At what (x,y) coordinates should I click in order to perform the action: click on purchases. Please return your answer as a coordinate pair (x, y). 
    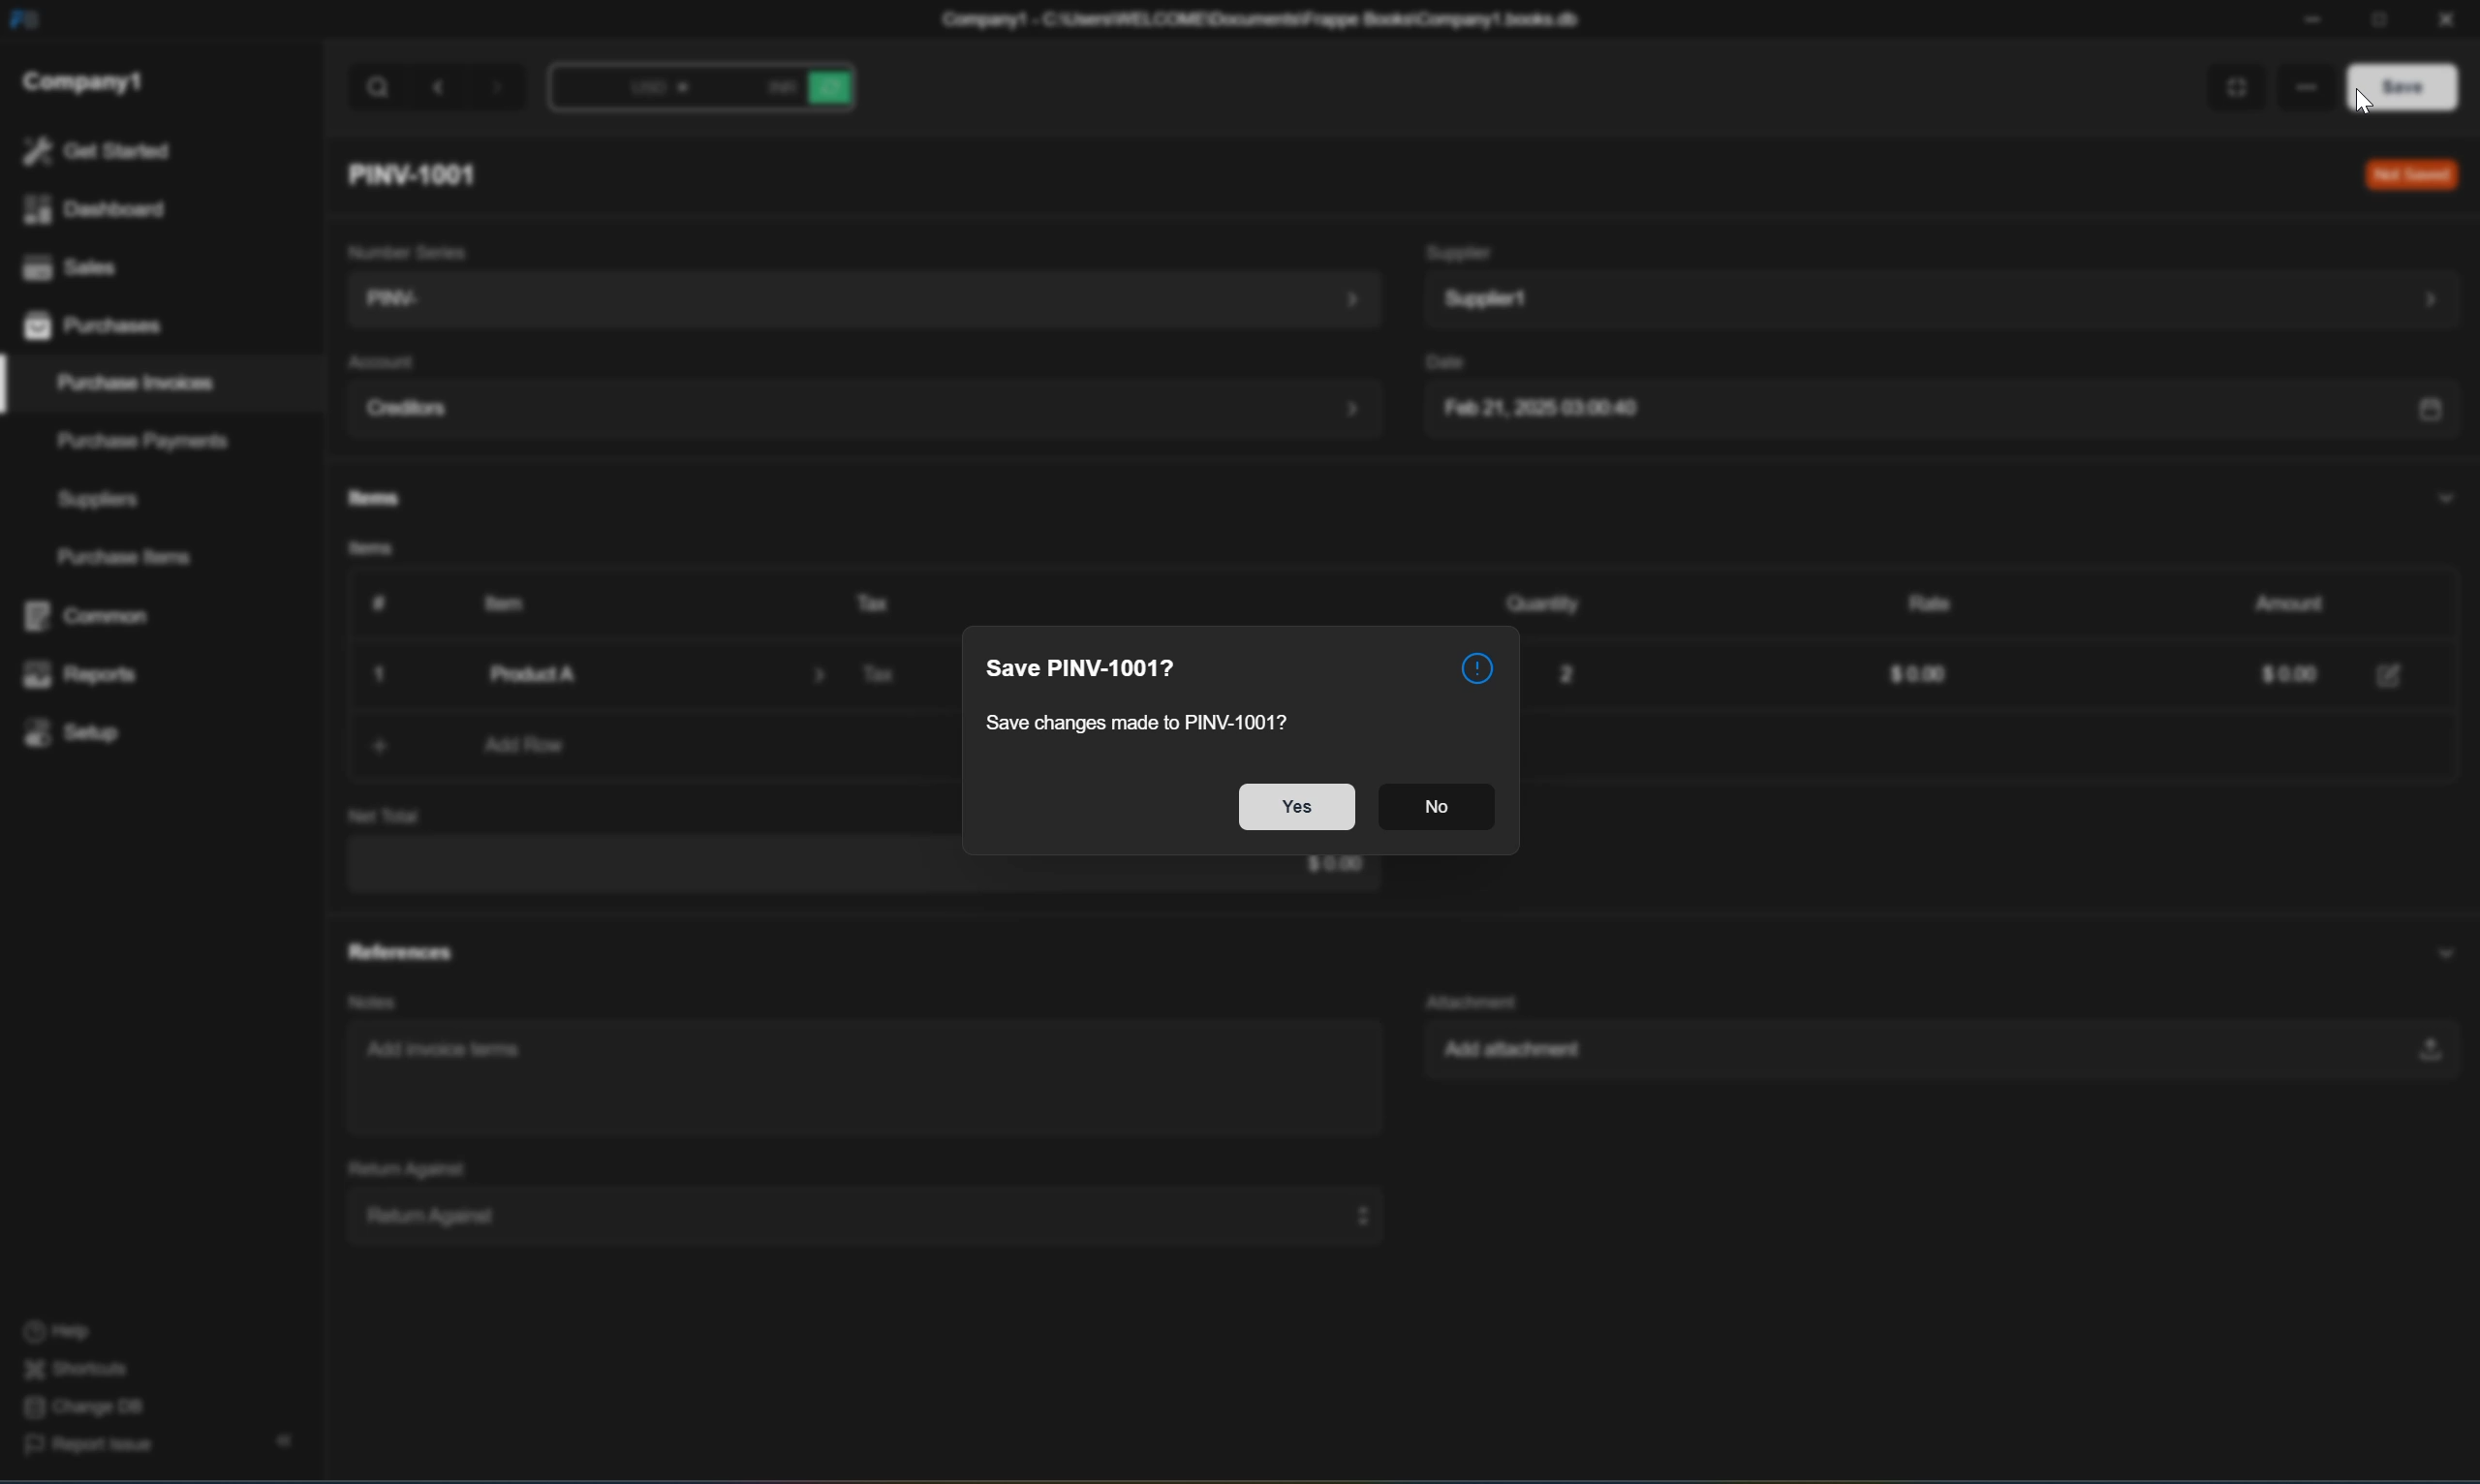
    Looking at the image, I should click on (96, 328).